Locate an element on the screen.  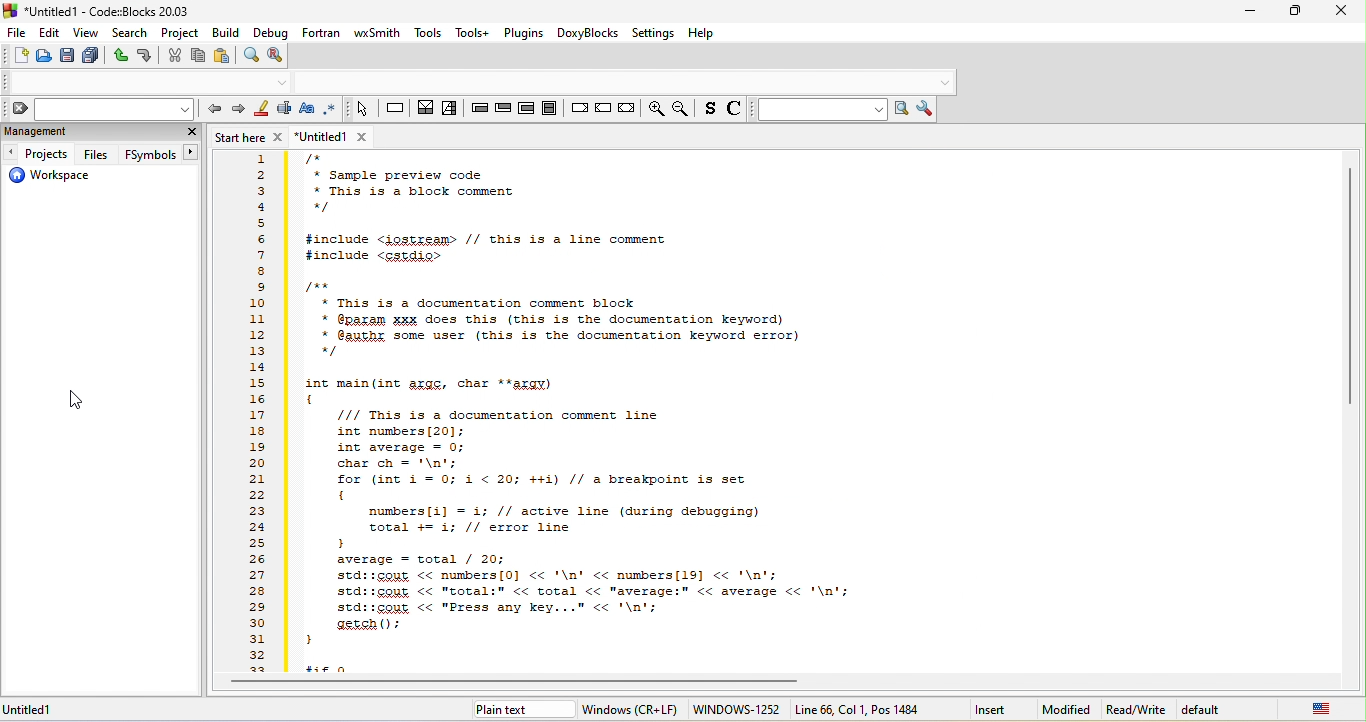
exit is located at coordinates (503, 111).